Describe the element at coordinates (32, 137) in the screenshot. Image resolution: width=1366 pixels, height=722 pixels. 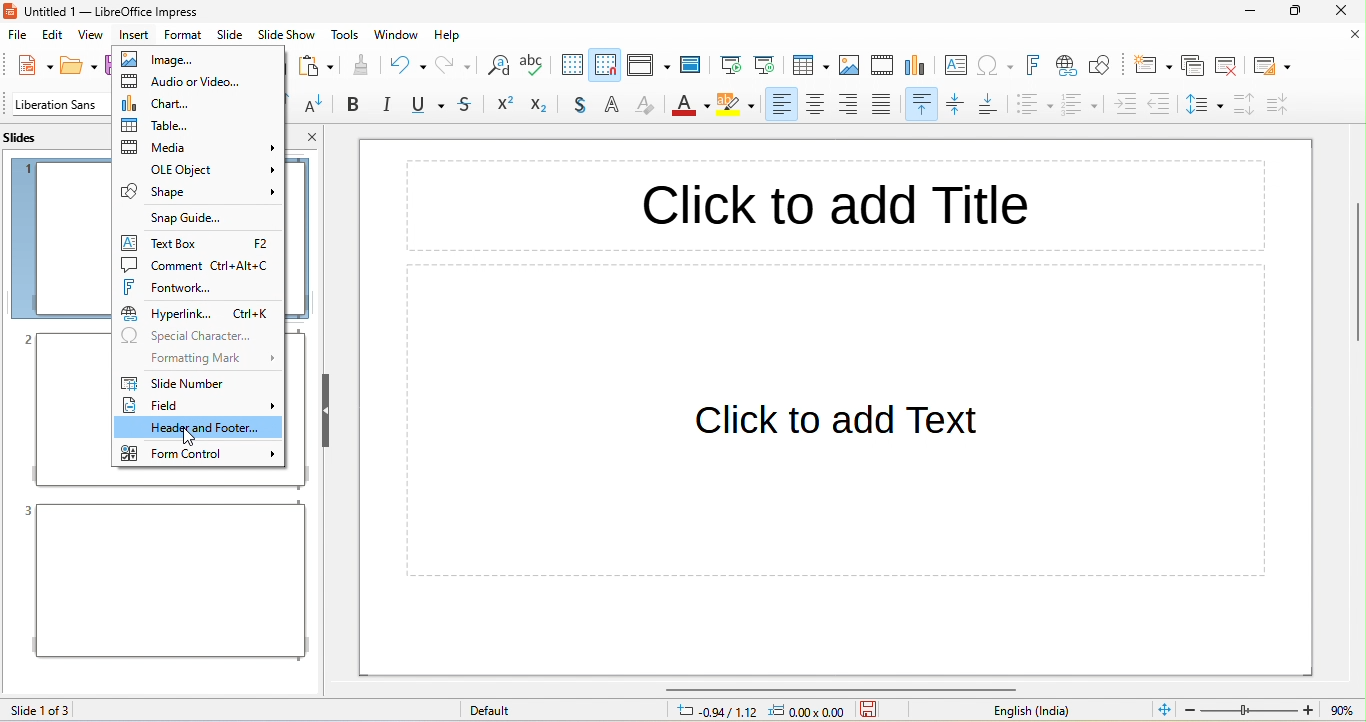
I see `slides` at that location.